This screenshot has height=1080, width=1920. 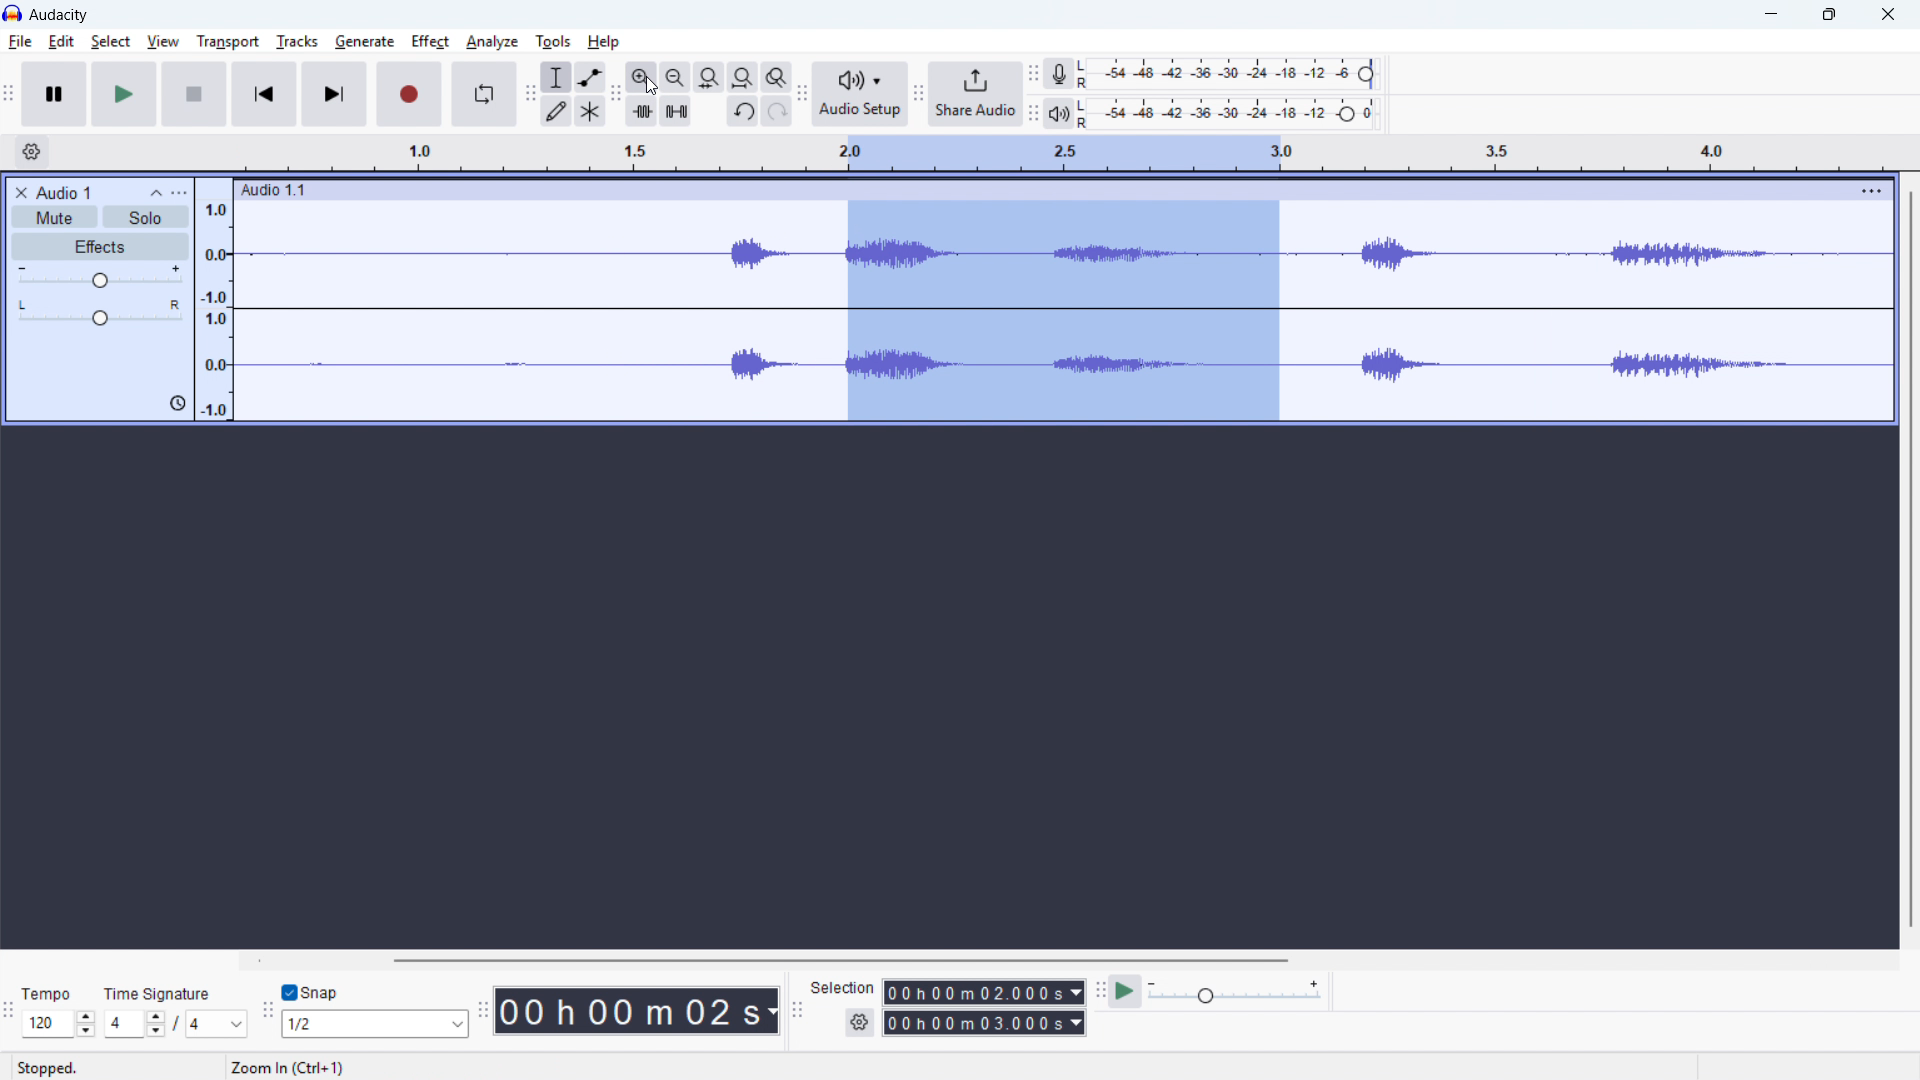 What do you see at coordinates (708, 78) in the screenshot?
I see `Fit selection to width` at bounding box center [708, 78].